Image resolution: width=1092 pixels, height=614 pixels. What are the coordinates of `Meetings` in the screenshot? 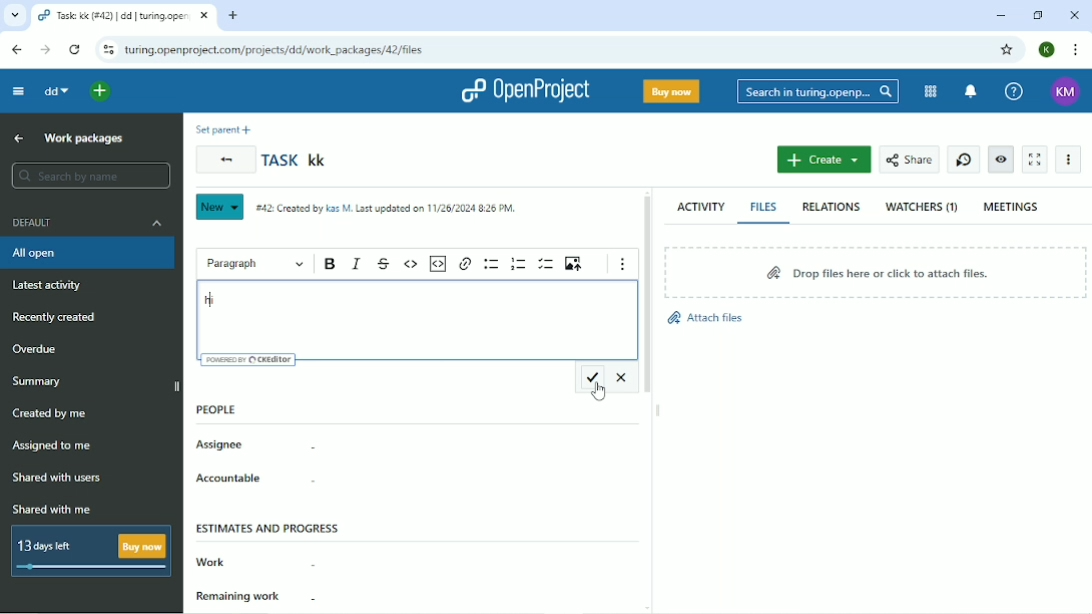 It's located at (1013, 206).